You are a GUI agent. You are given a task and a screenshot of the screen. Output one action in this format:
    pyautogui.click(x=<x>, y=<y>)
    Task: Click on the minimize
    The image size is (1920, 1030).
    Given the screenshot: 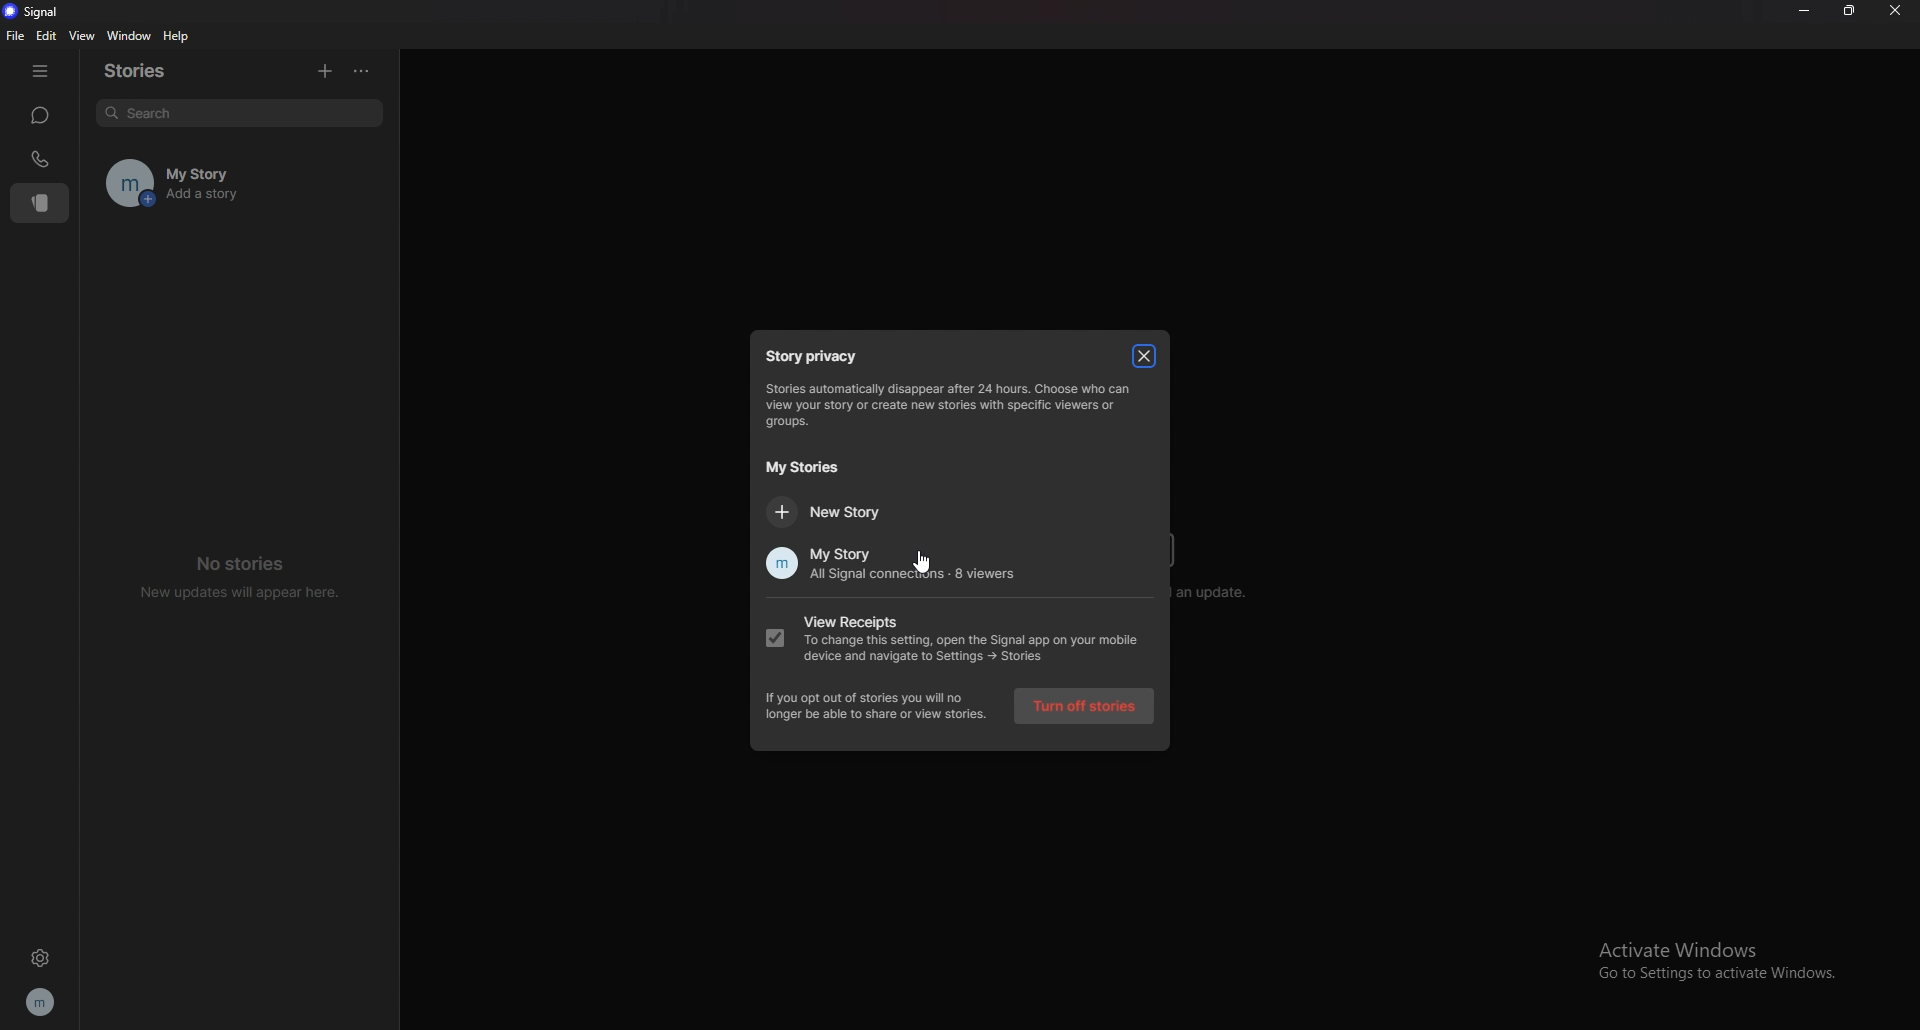 What is the action you would take?
    pyautogui.click(x=1804, y=11)
    